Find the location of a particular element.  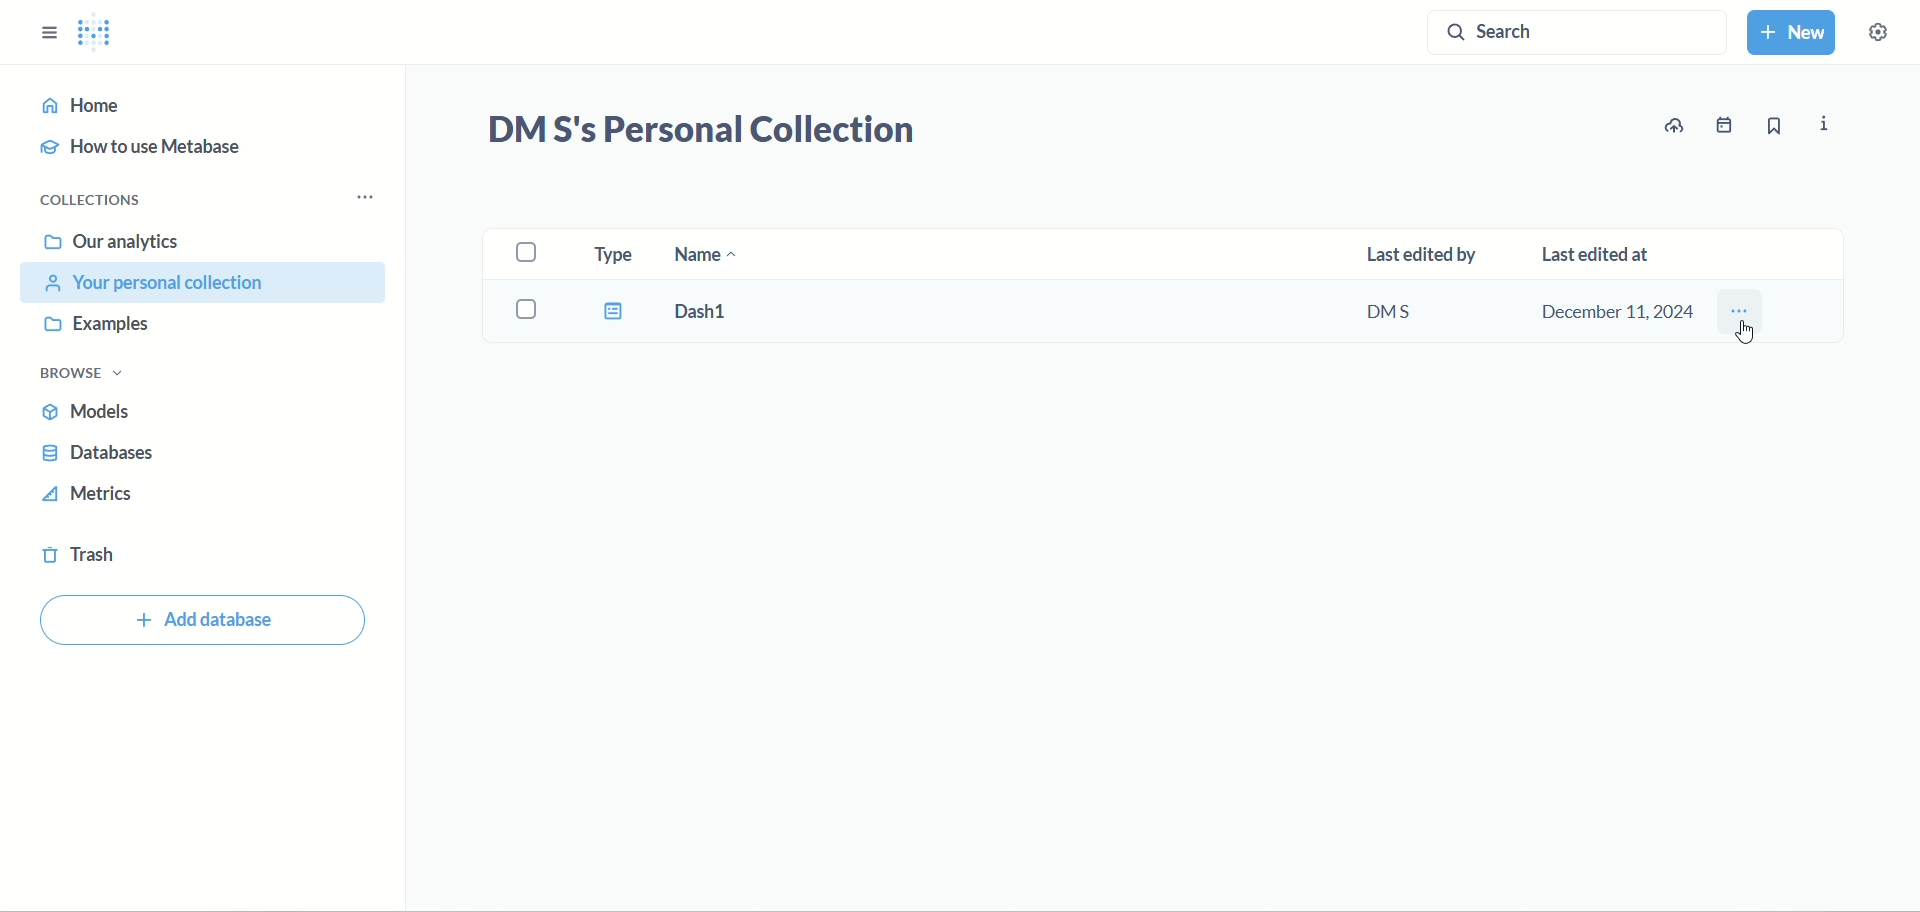

update data is located at coordinates (1678, 126).